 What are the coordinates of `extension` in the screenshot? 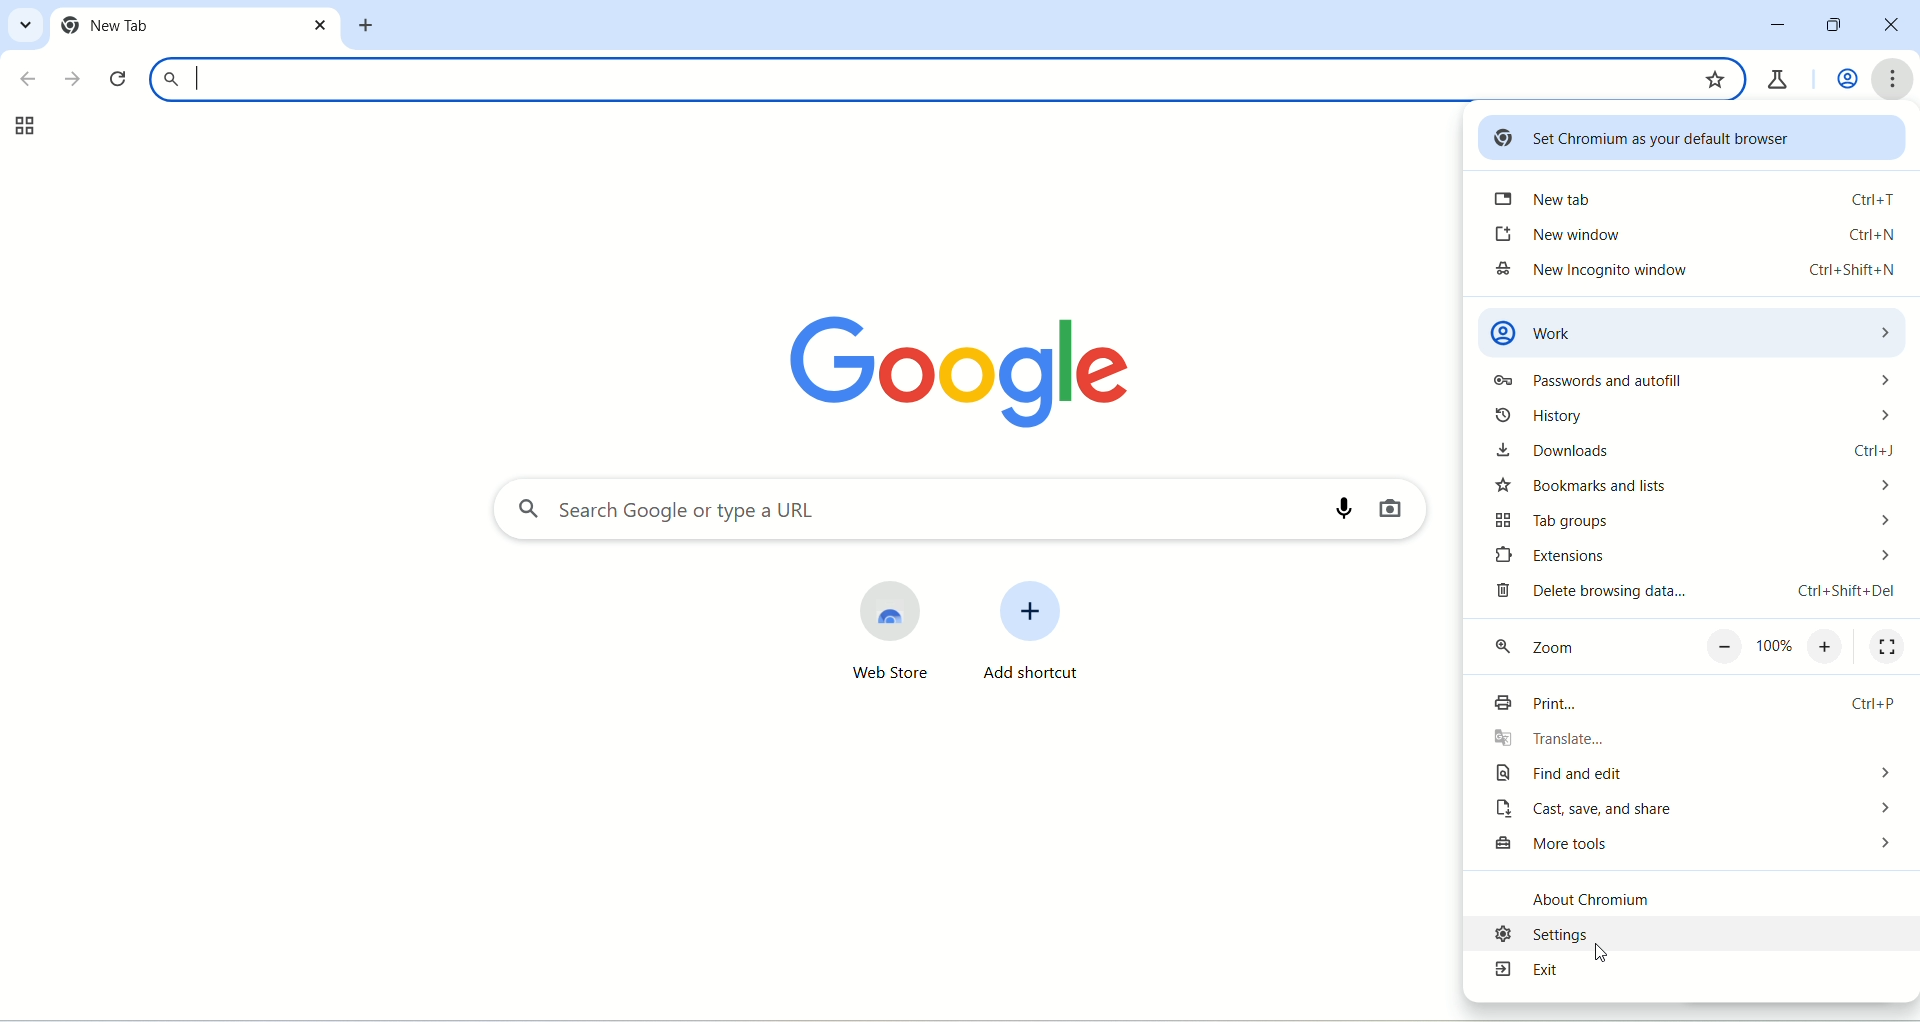 It's located at (1687, 559).